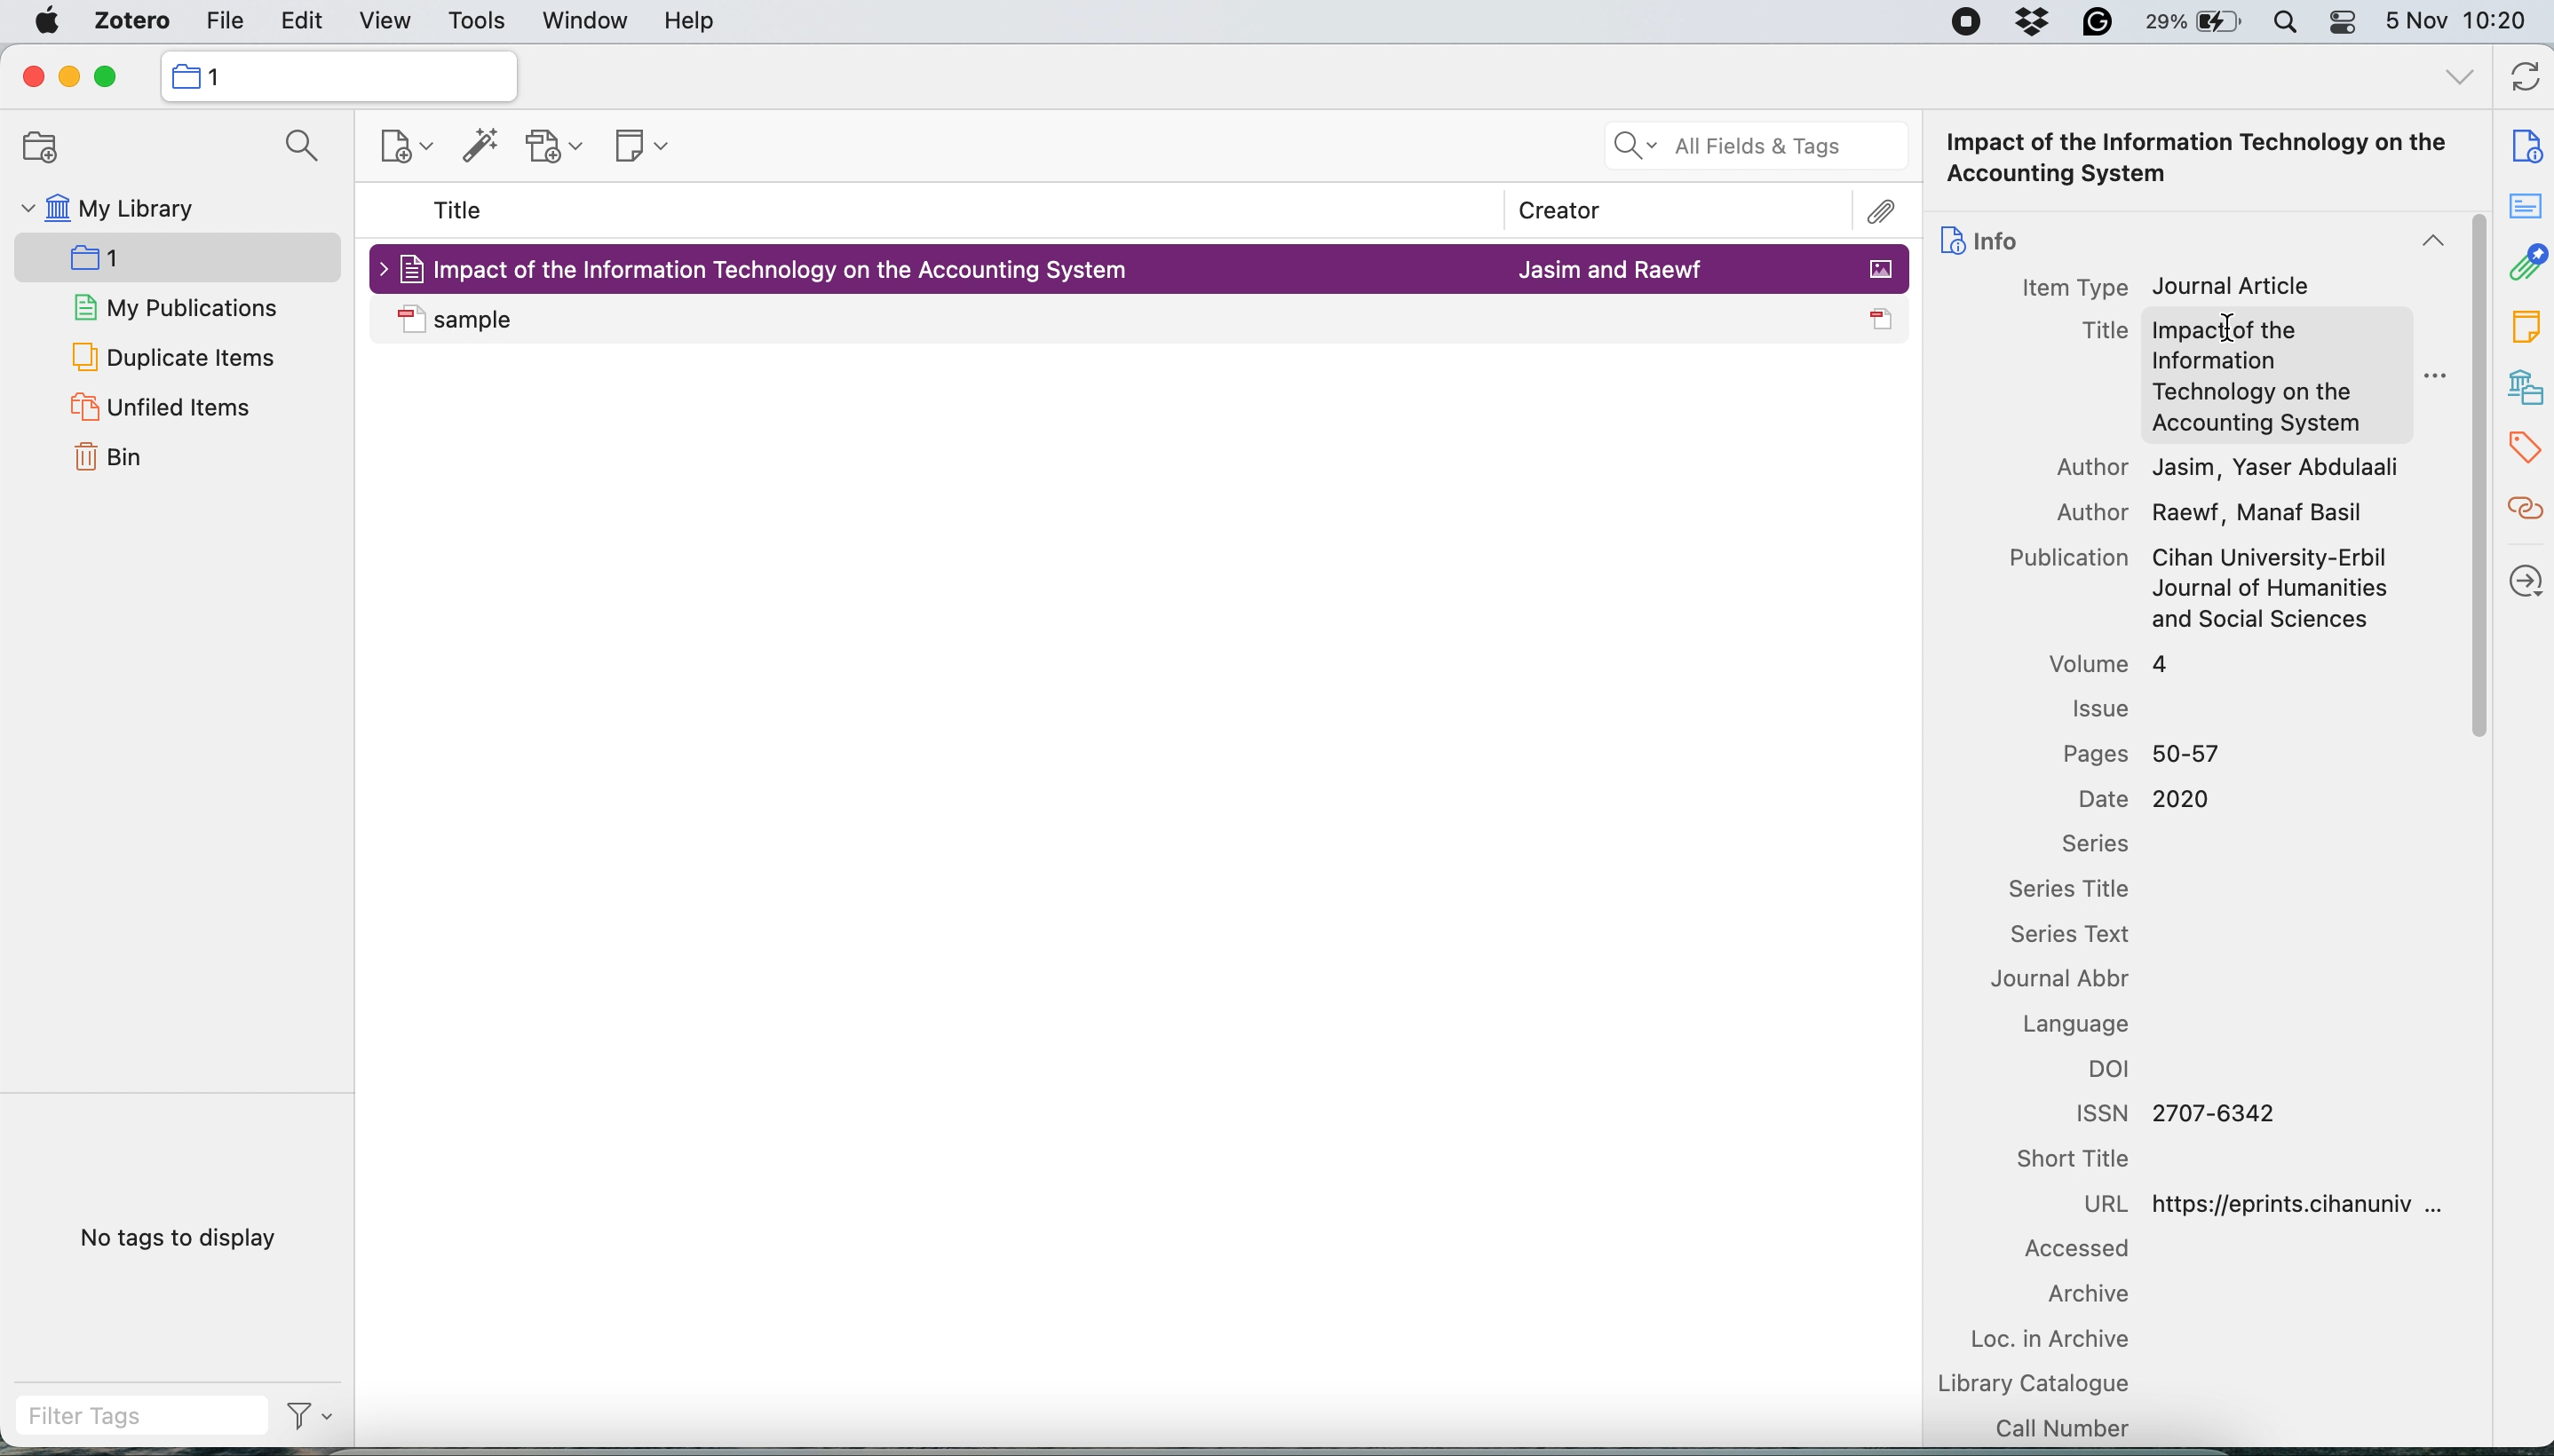  I want to click on duplicate items, so click(171, 360).